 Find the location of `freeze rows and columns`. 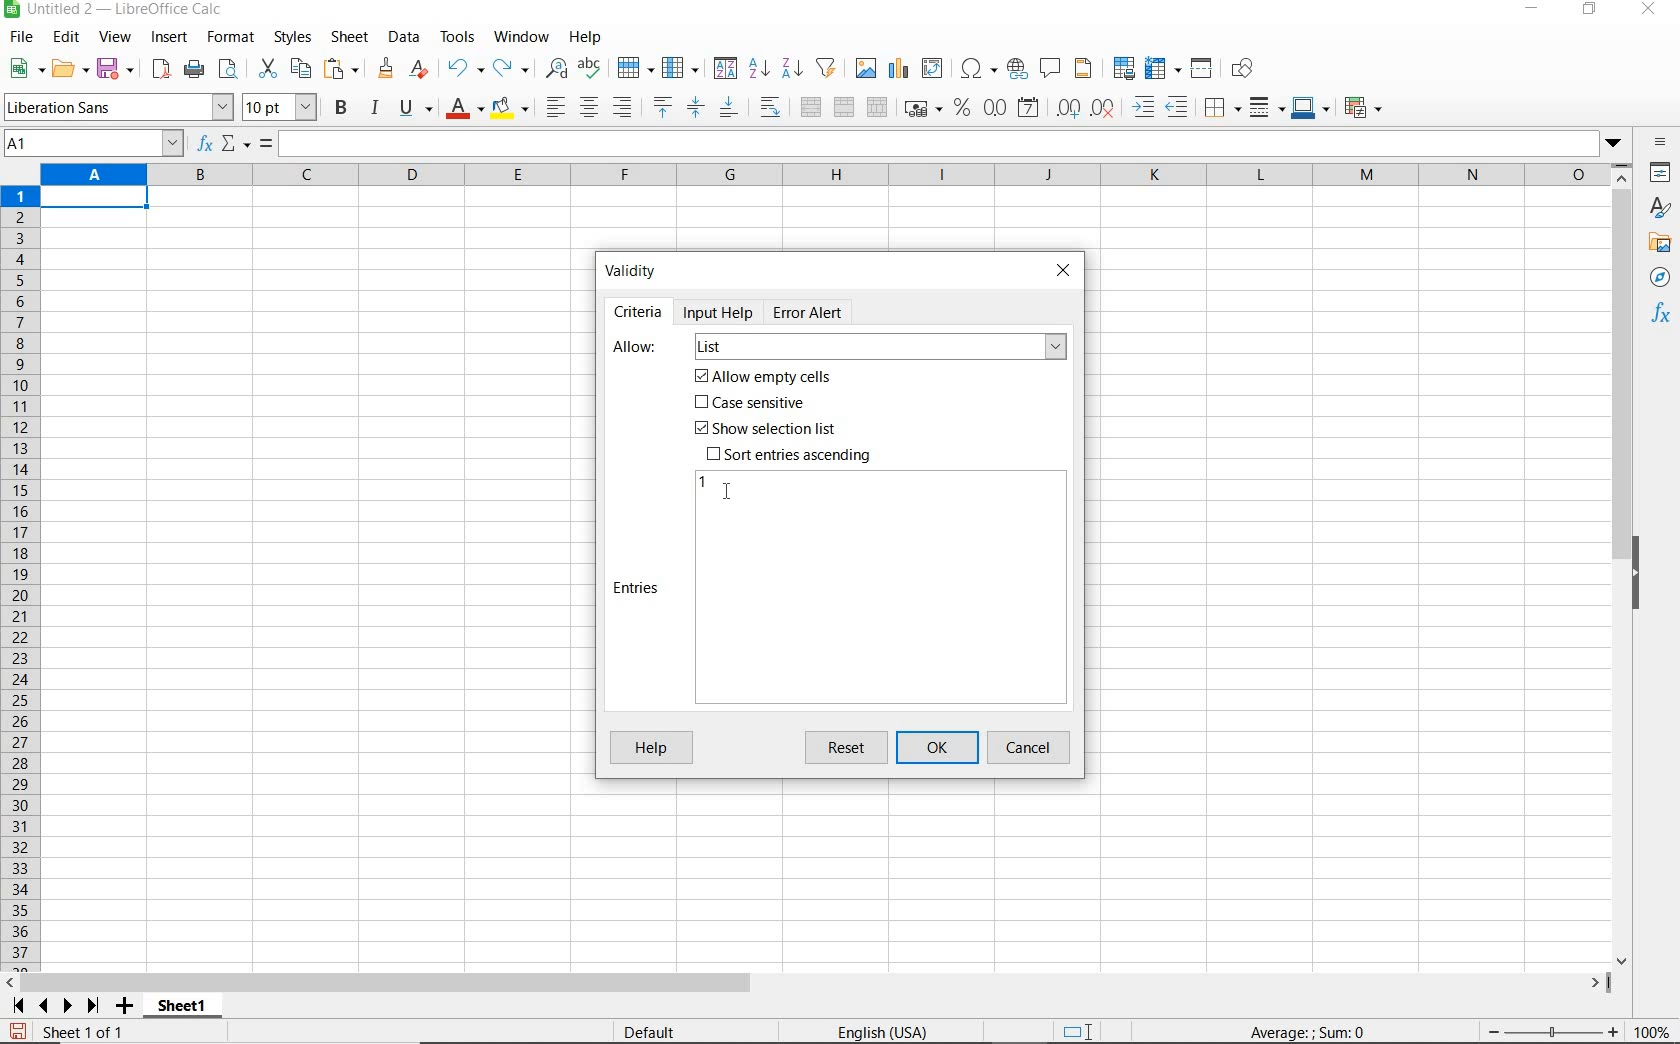

freeze rows and columns is located at coordinates (1164, 69).